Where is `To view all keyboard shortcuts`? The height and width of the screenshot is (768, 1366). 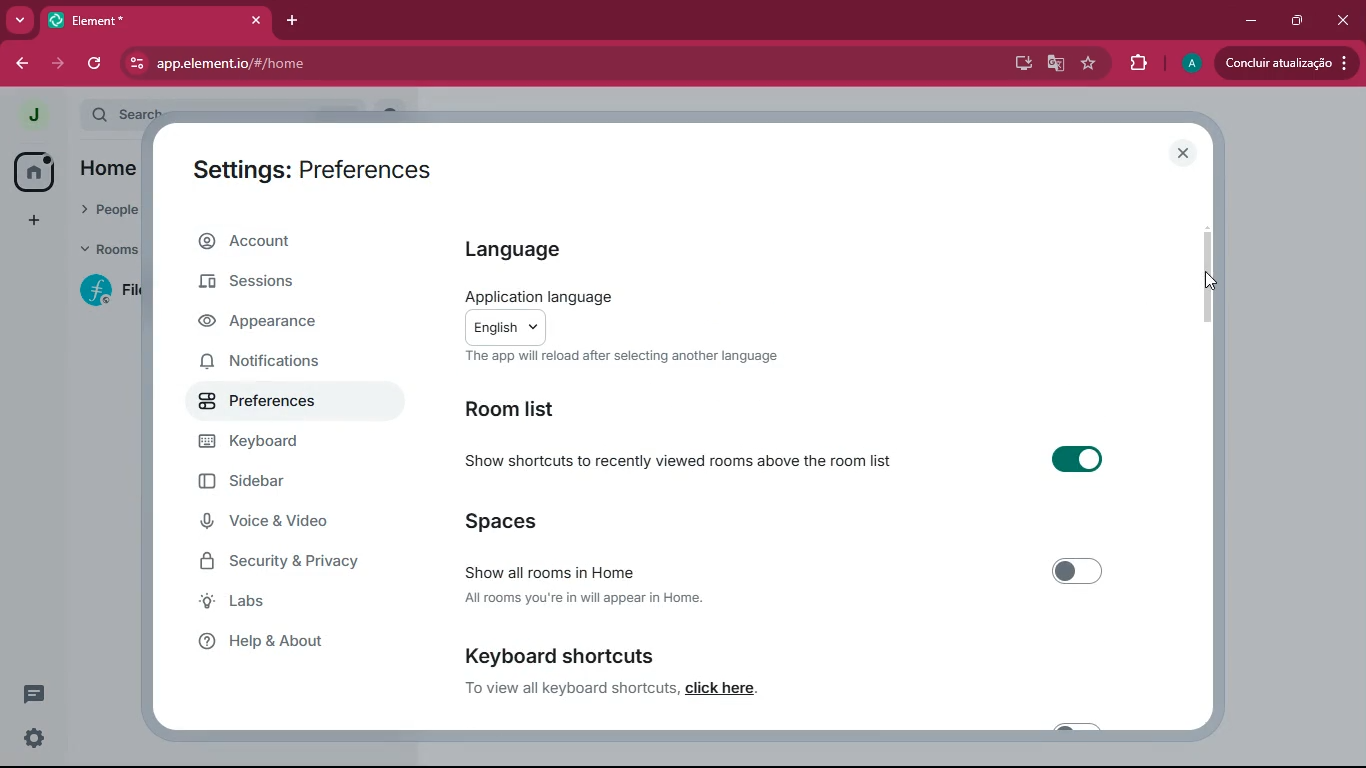
To view all keyboard shortcuts is located at coordinates (568, 688).